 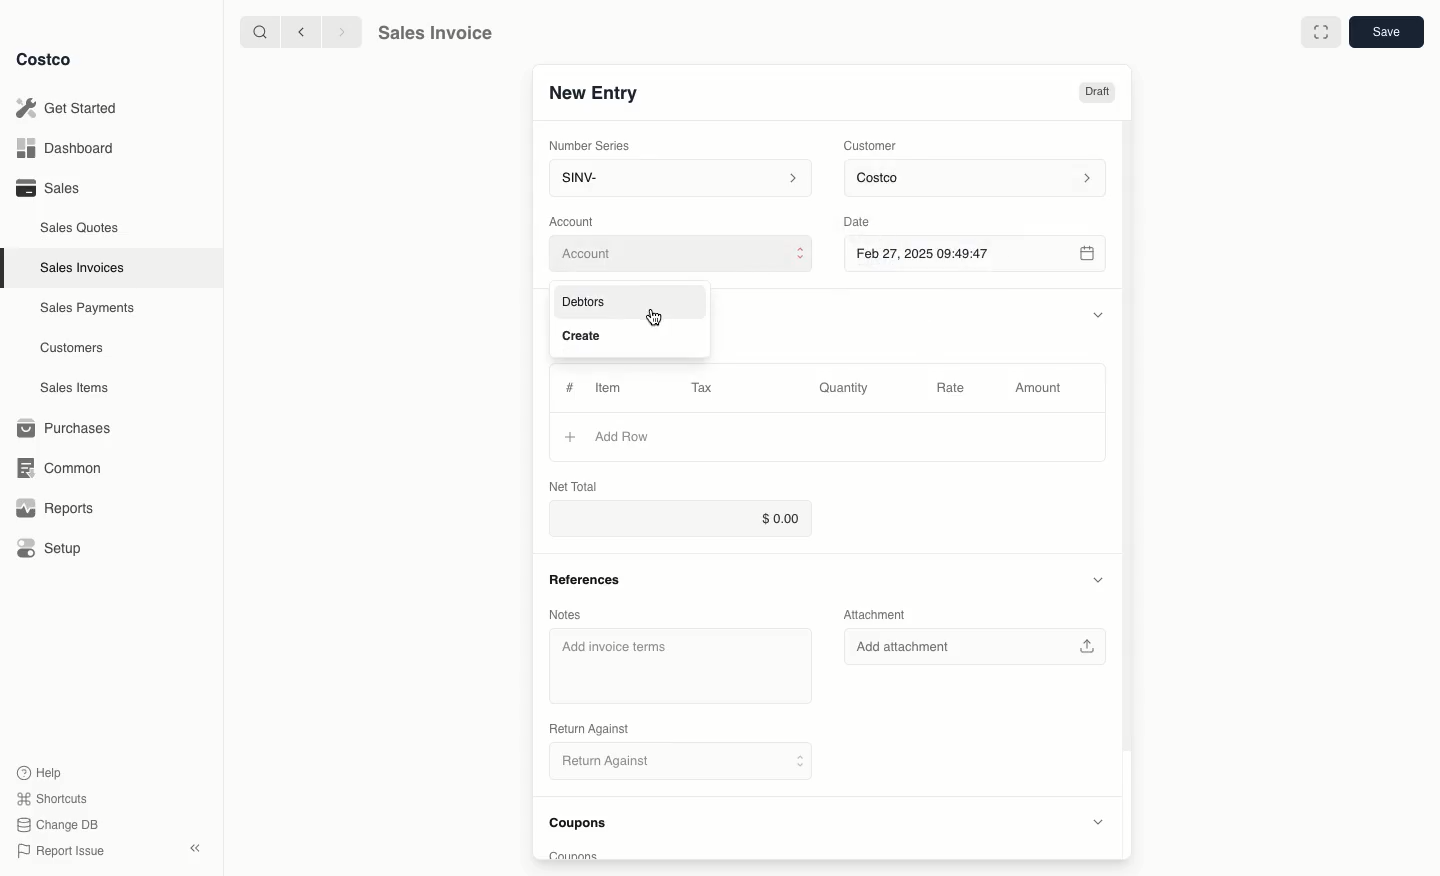 I want to click on Get Started, so click(x=70, y=108).